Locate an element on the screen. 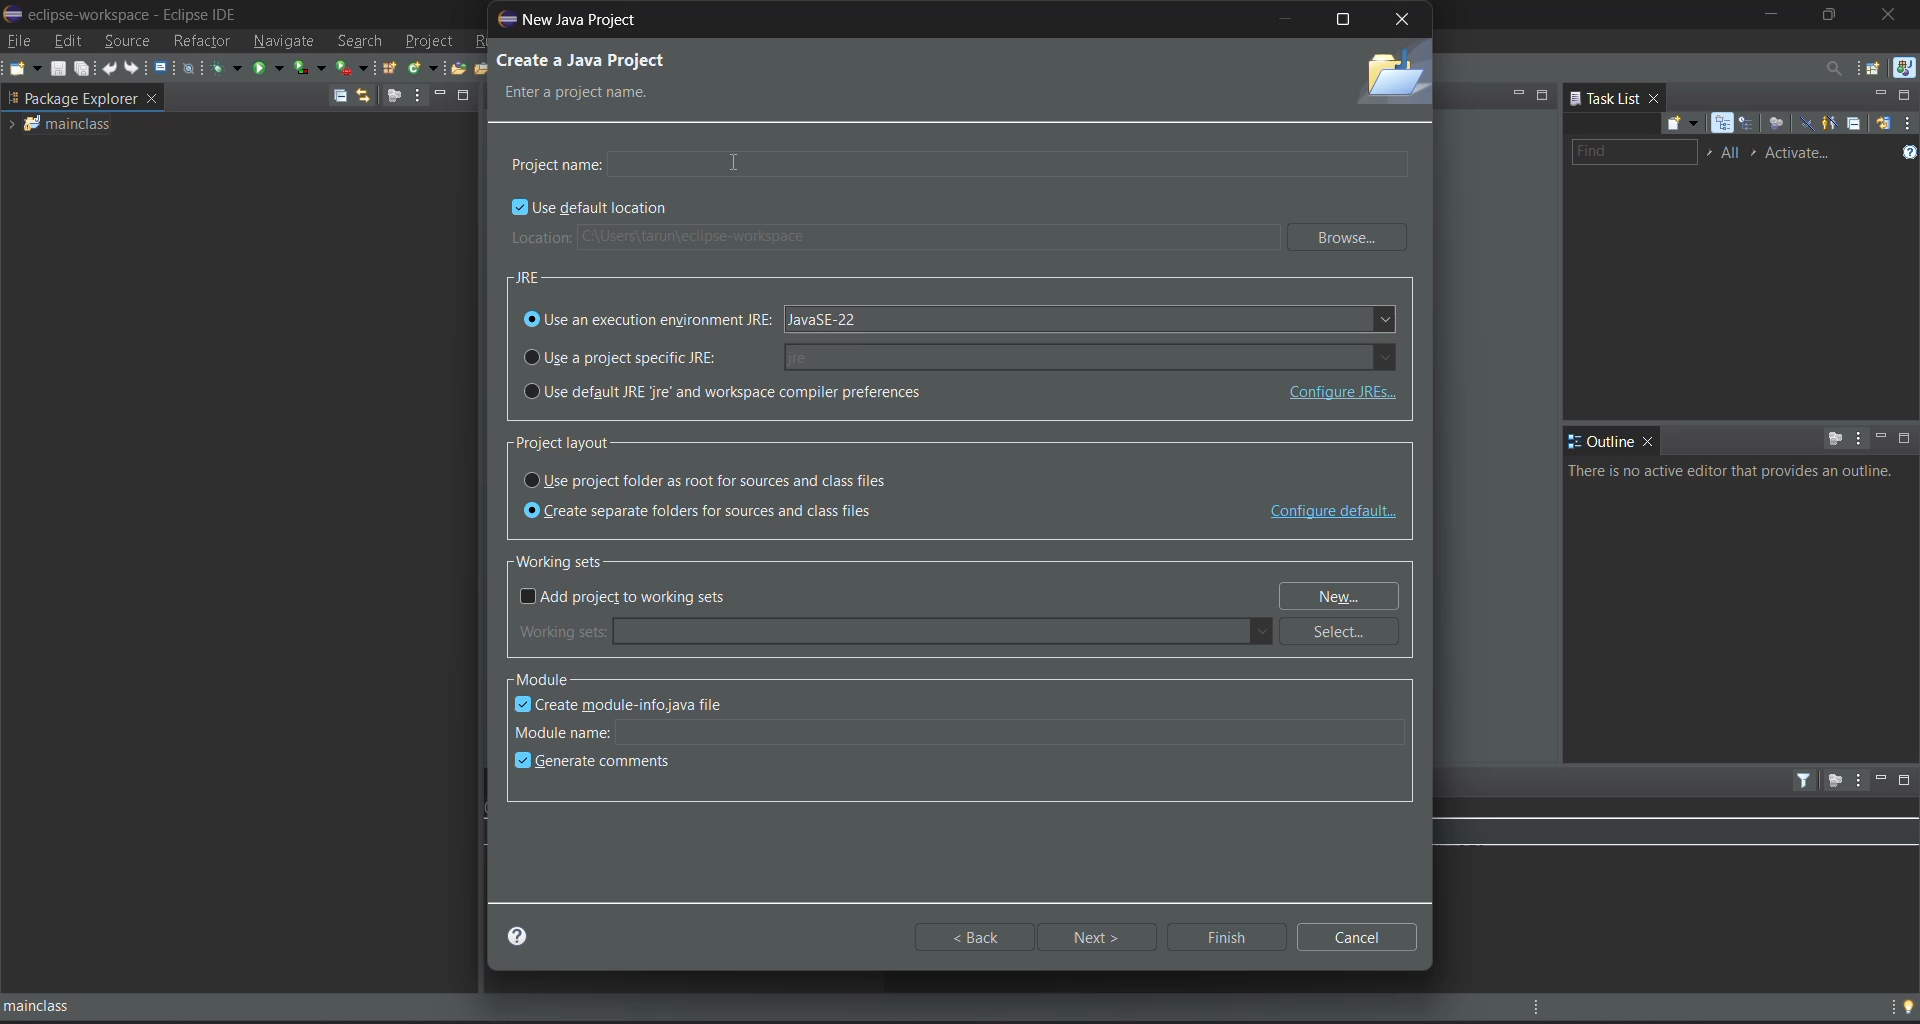 The height and width of the screenshot is (1024, 1920). configure JREs is located at coordinates (1339, 393).